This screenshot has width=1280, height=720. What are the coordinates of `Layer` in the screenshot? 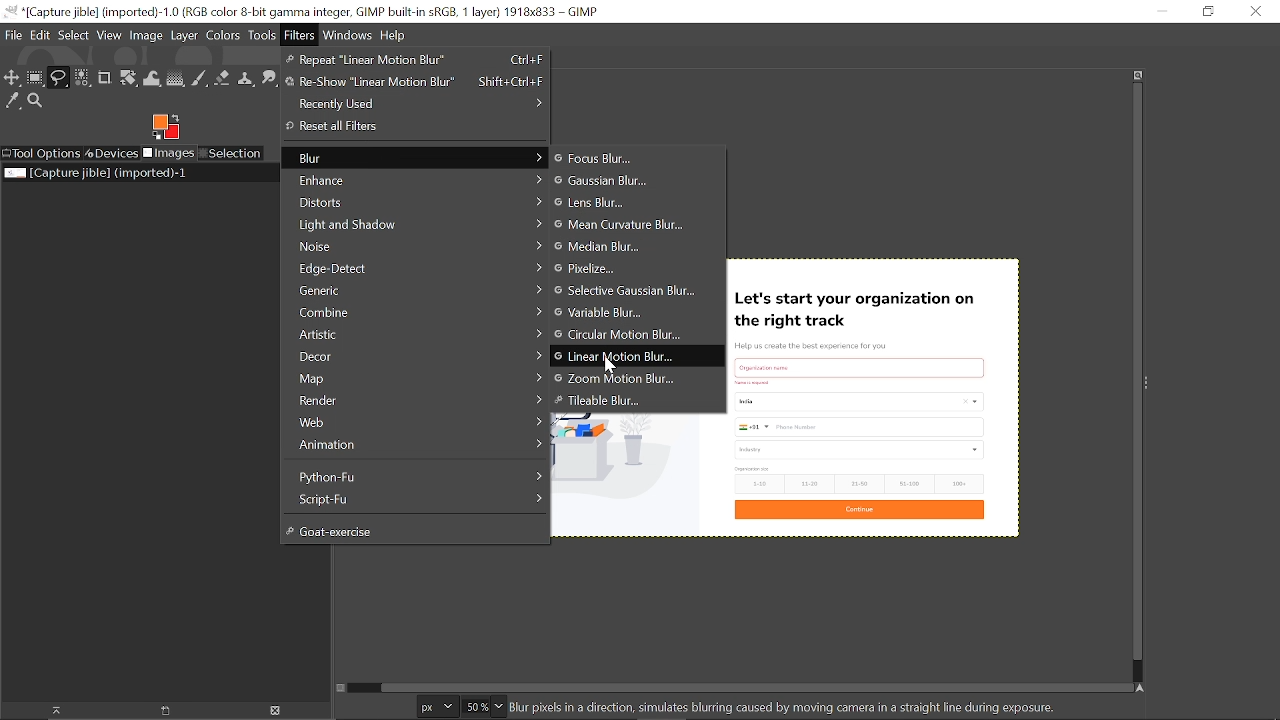 It's located at (184, 37).